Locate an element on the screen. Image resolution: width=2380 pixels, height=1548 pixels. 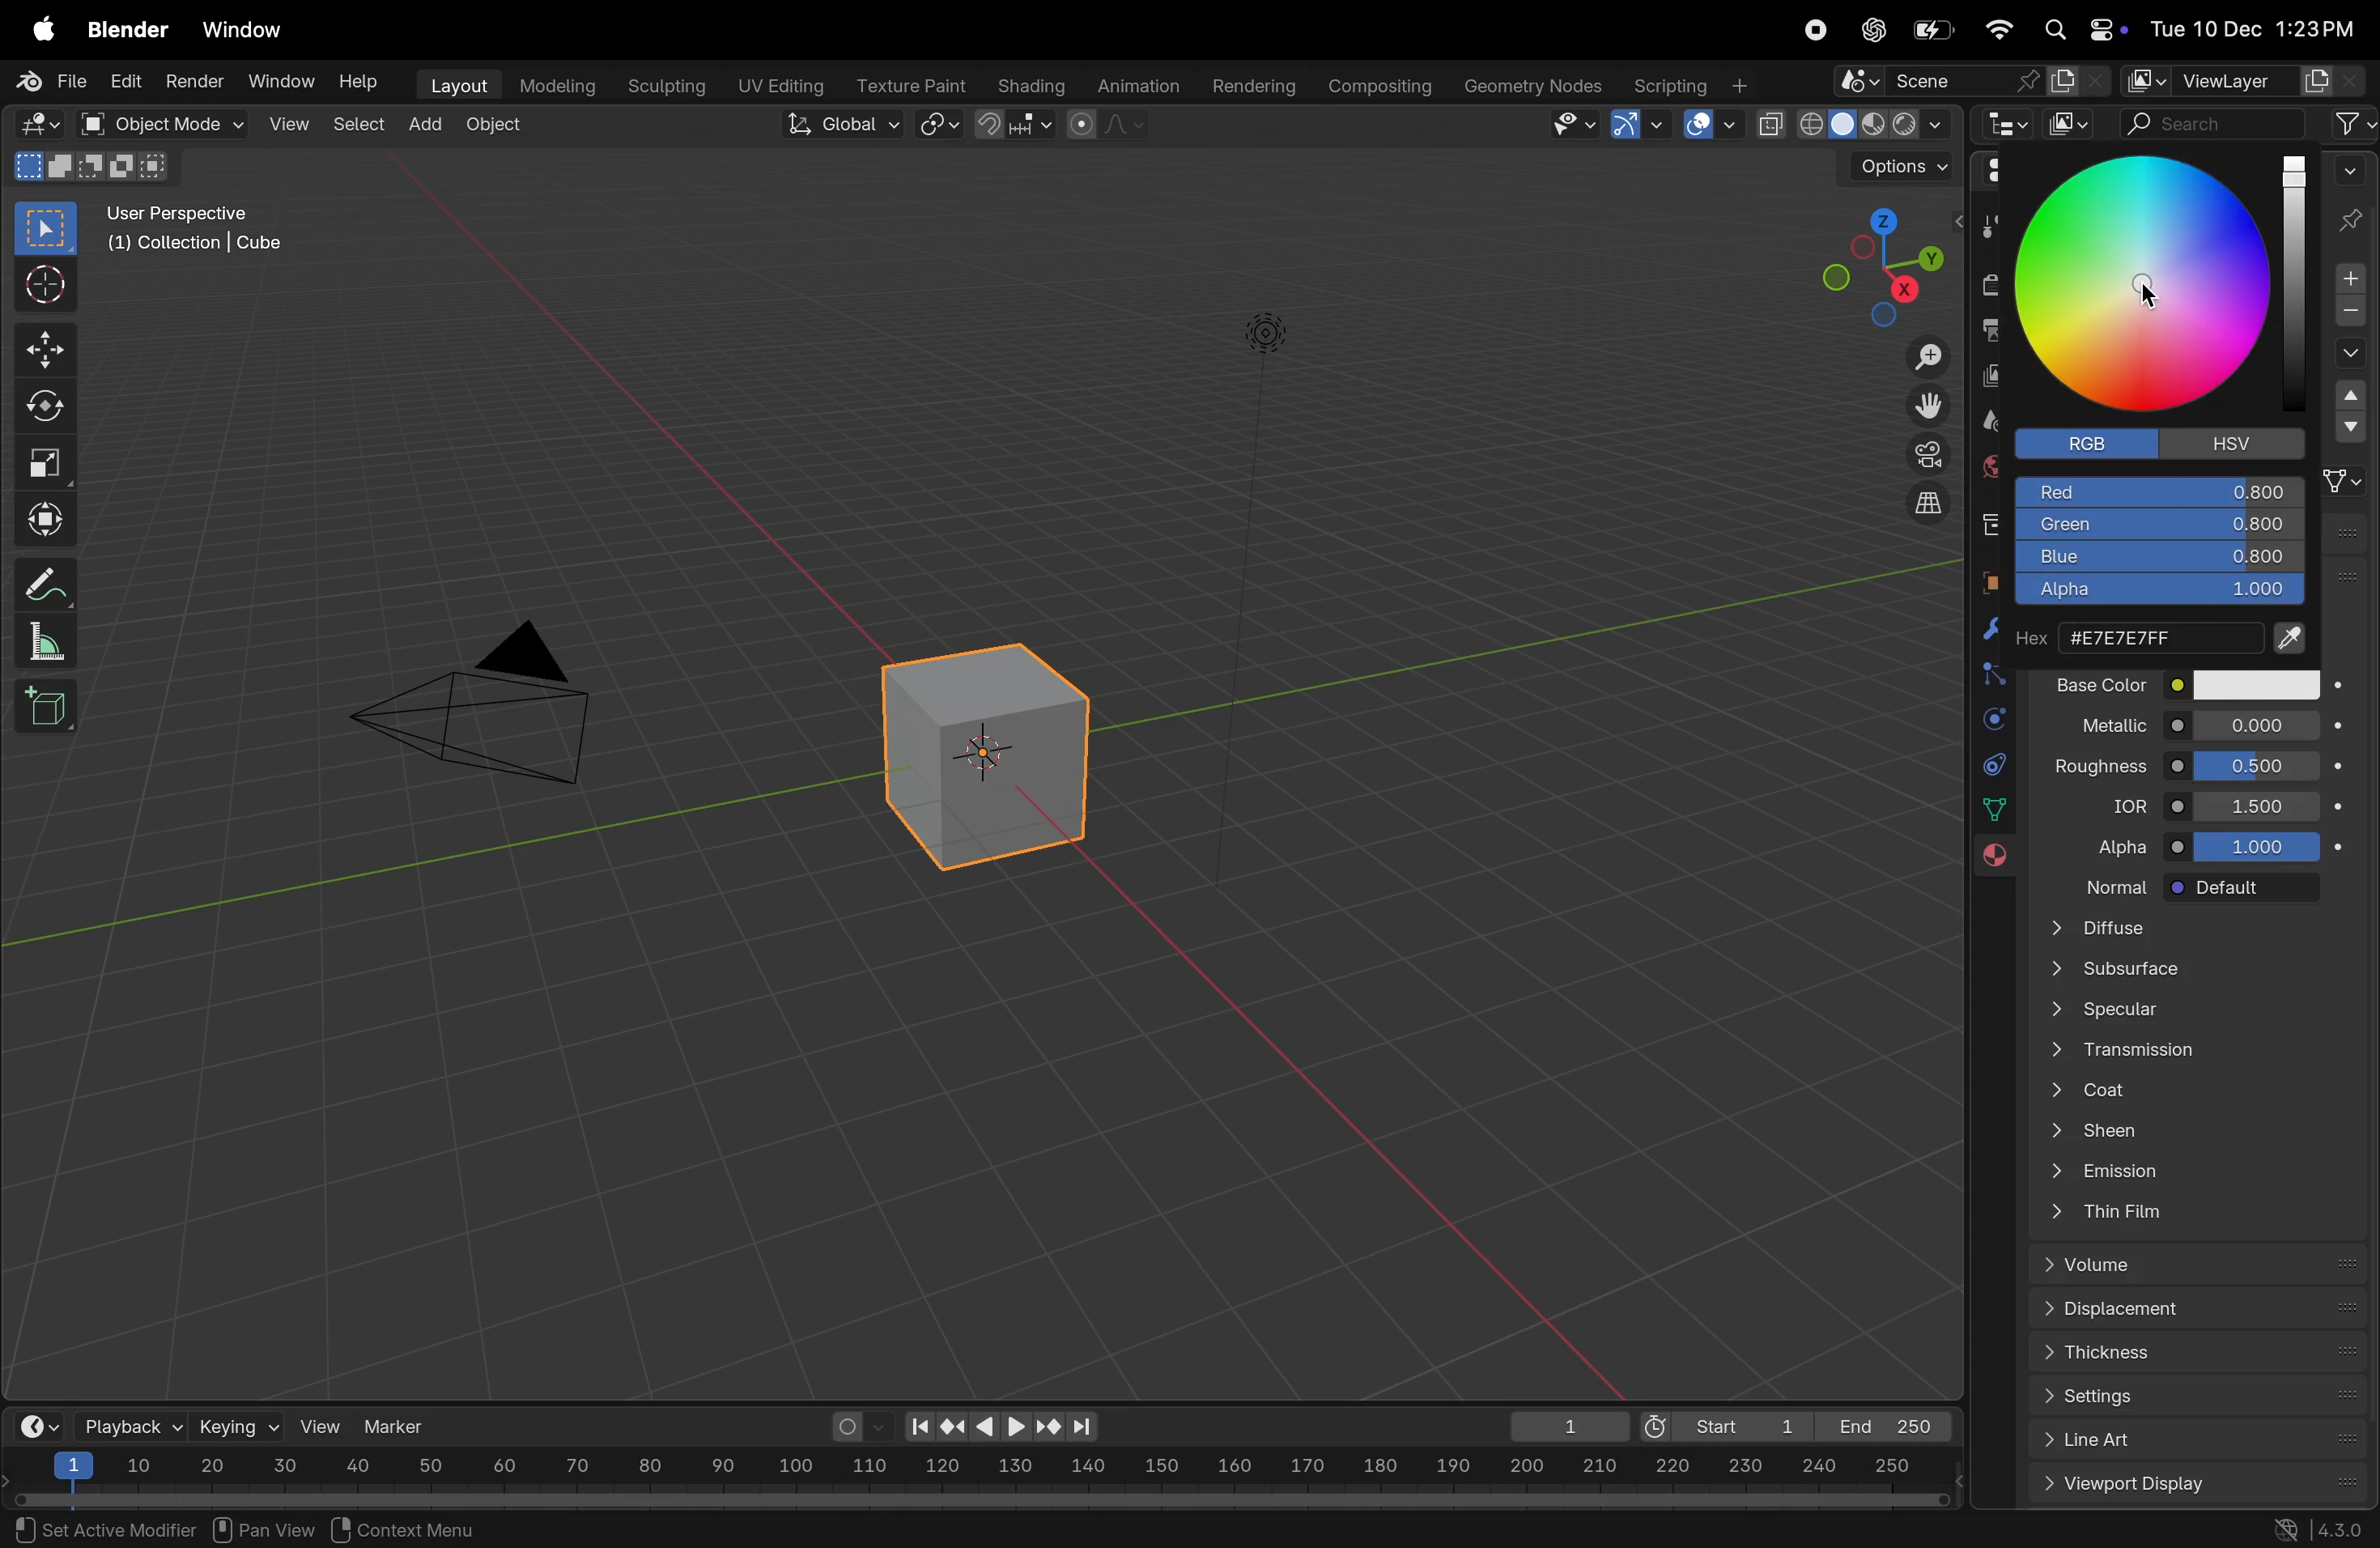
proportional editing objects is located at coordinates (1110, 127).